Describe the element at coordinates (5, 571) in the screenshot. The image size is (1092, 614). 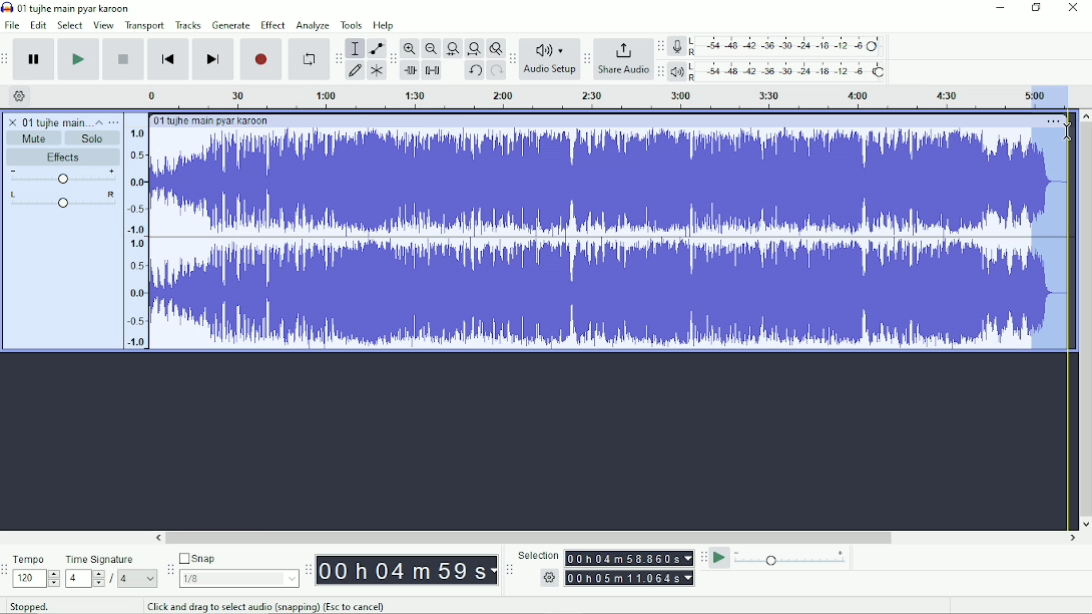
I see `Audacity time signature toolbar` at that location.